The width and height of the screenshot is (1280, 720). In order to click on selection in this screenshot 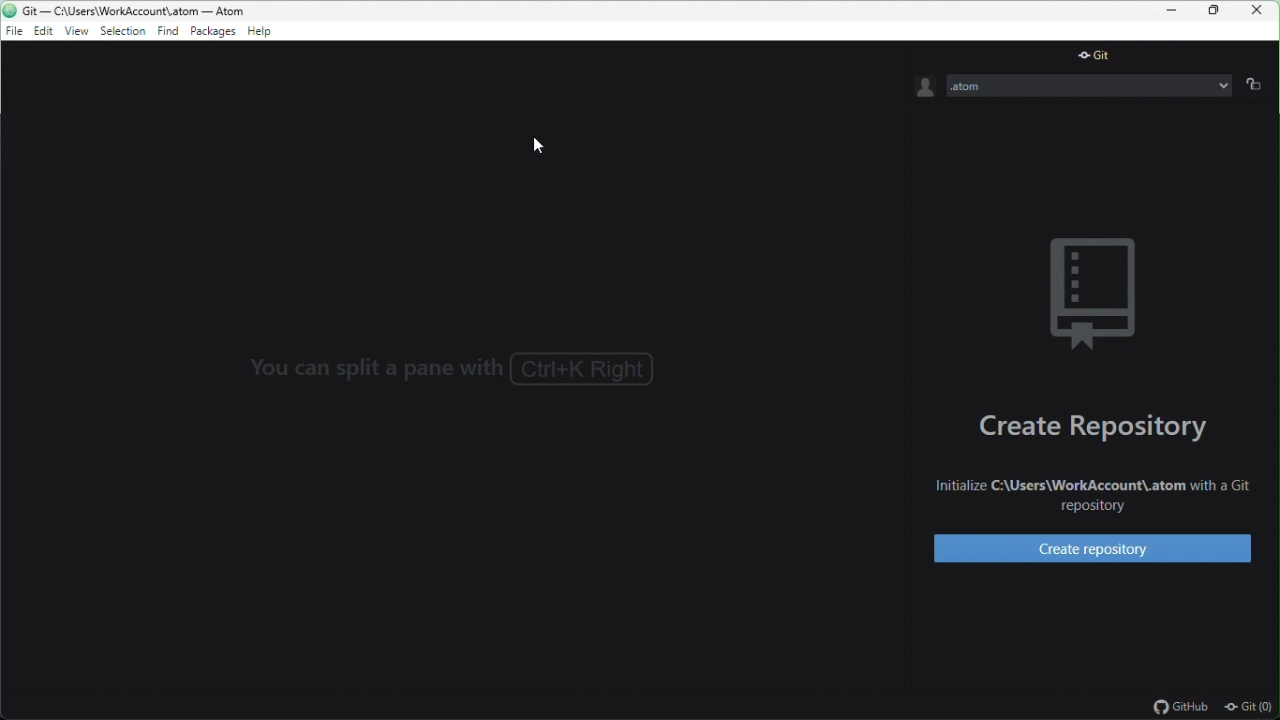, I will do `click(125, 34)`.